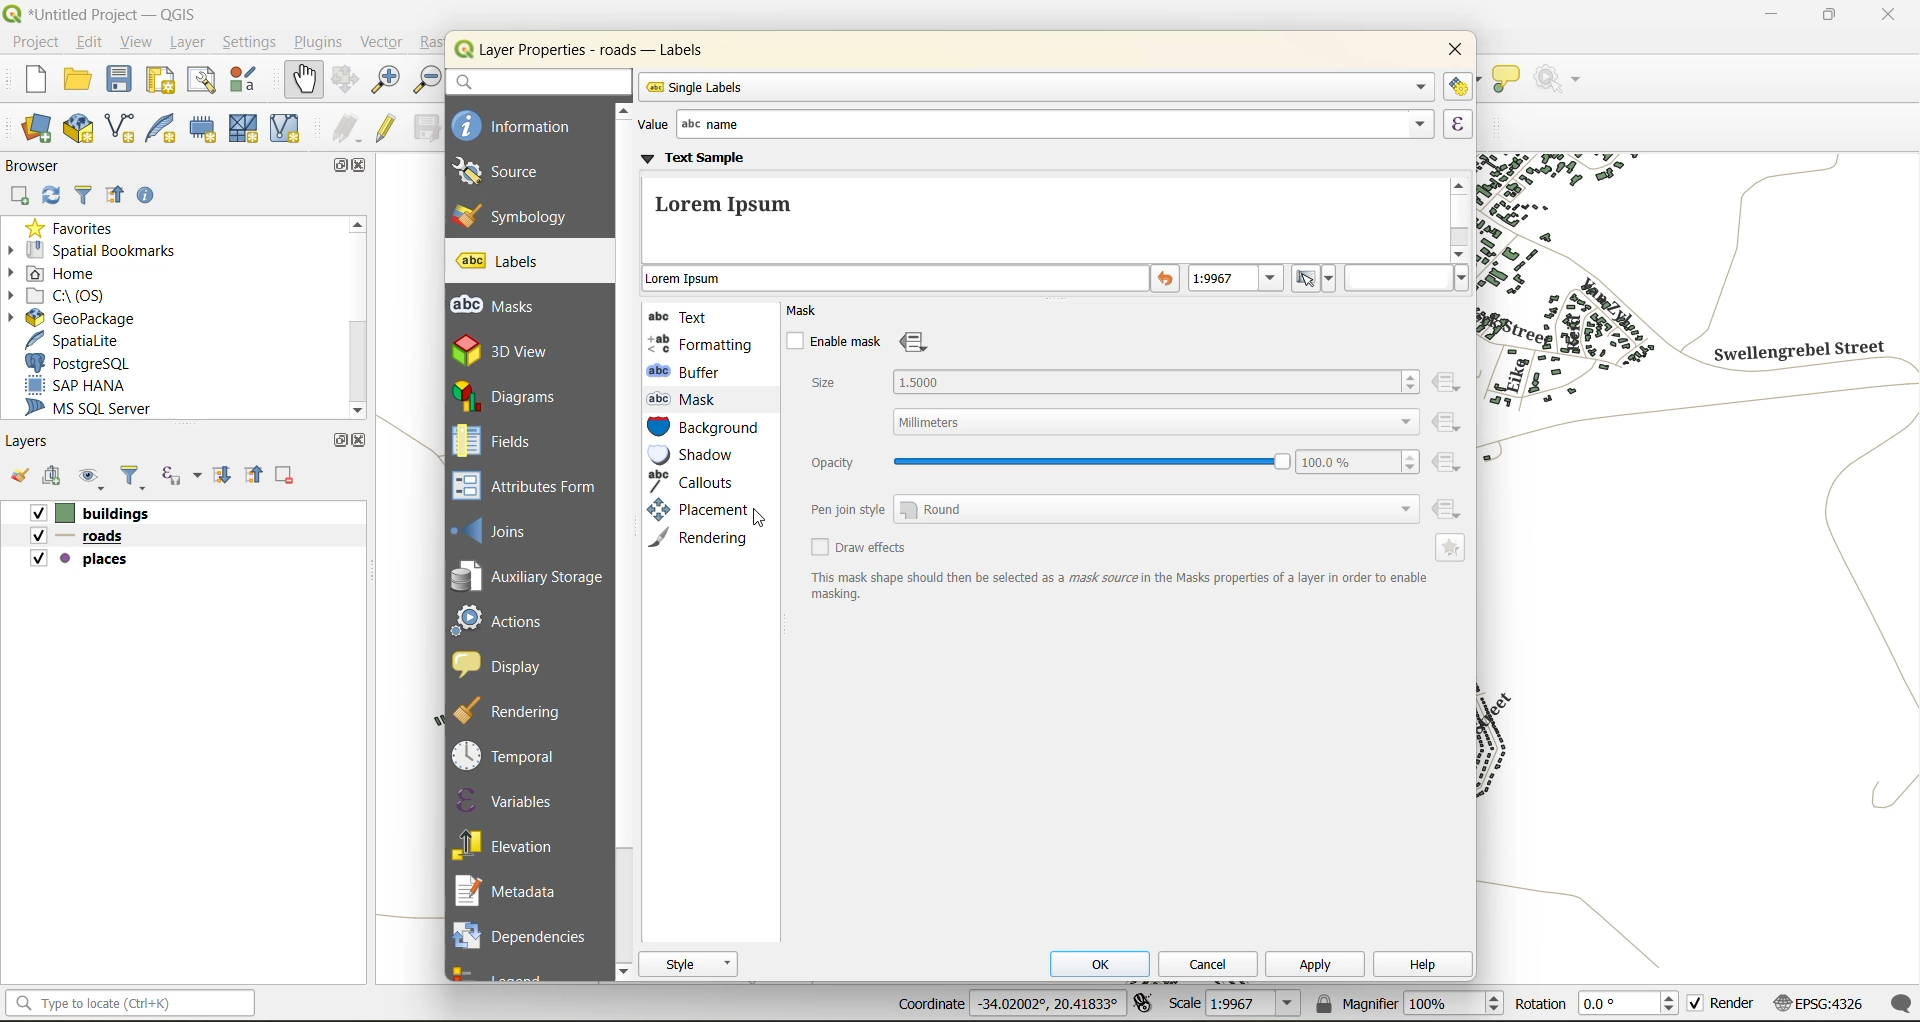 The height and width of the screenshot is (1022, 1920). I want to click on buffer, so click(689, 371).